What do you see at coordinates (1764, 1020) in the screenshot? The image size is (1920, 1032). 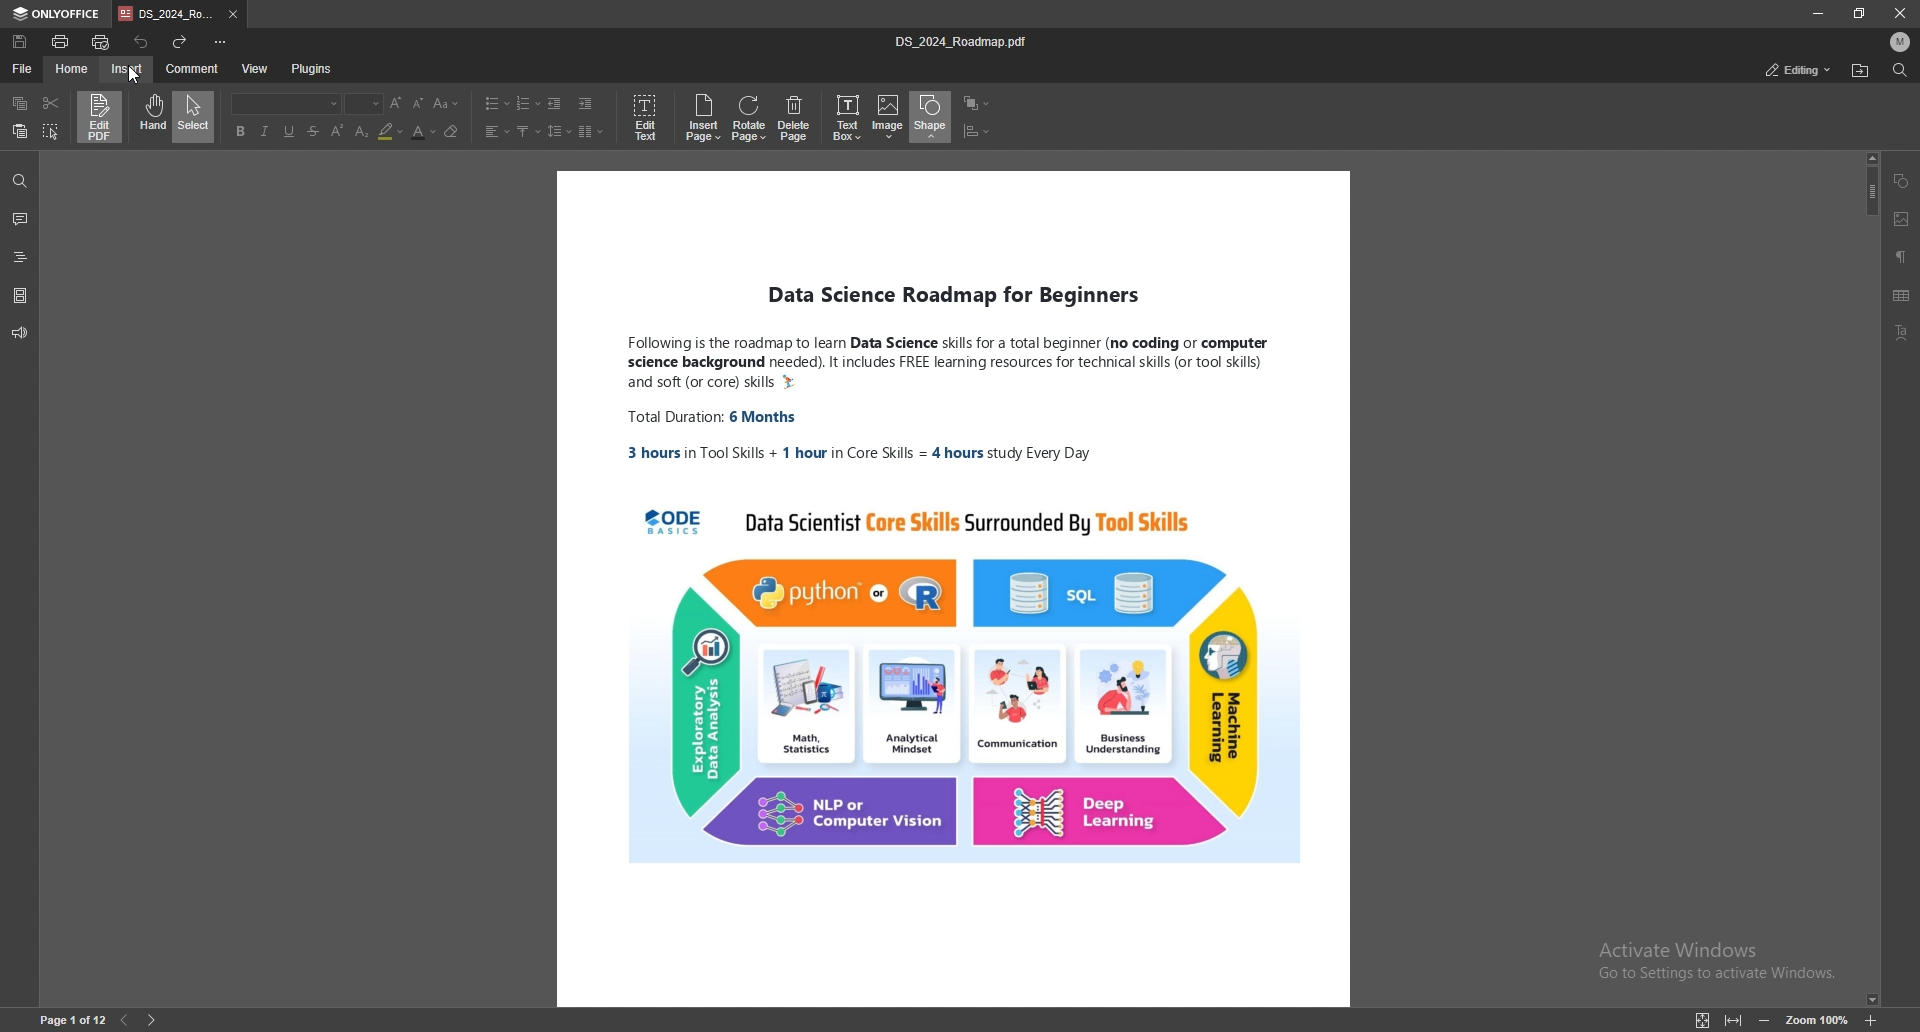 I see `zoom out` at bounding box center [1764, 1020].